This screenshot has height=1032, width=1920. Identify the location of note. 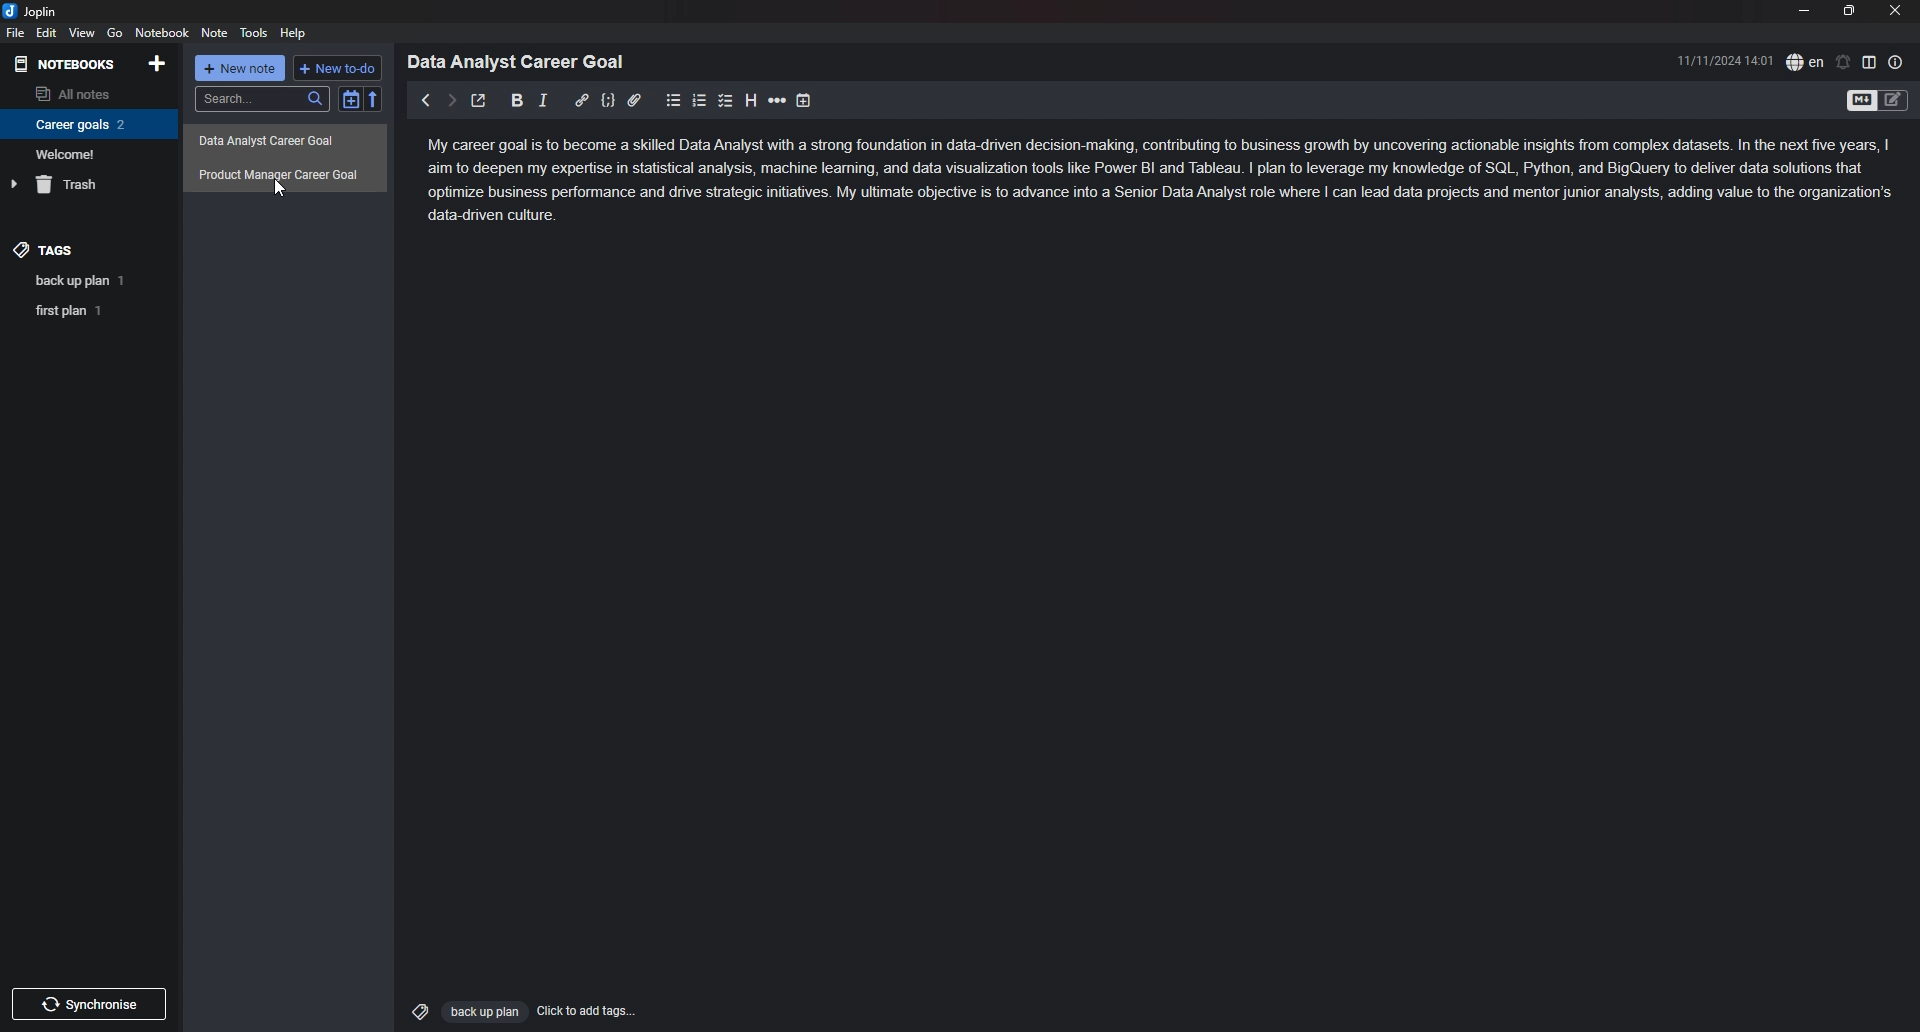
(216, 32).